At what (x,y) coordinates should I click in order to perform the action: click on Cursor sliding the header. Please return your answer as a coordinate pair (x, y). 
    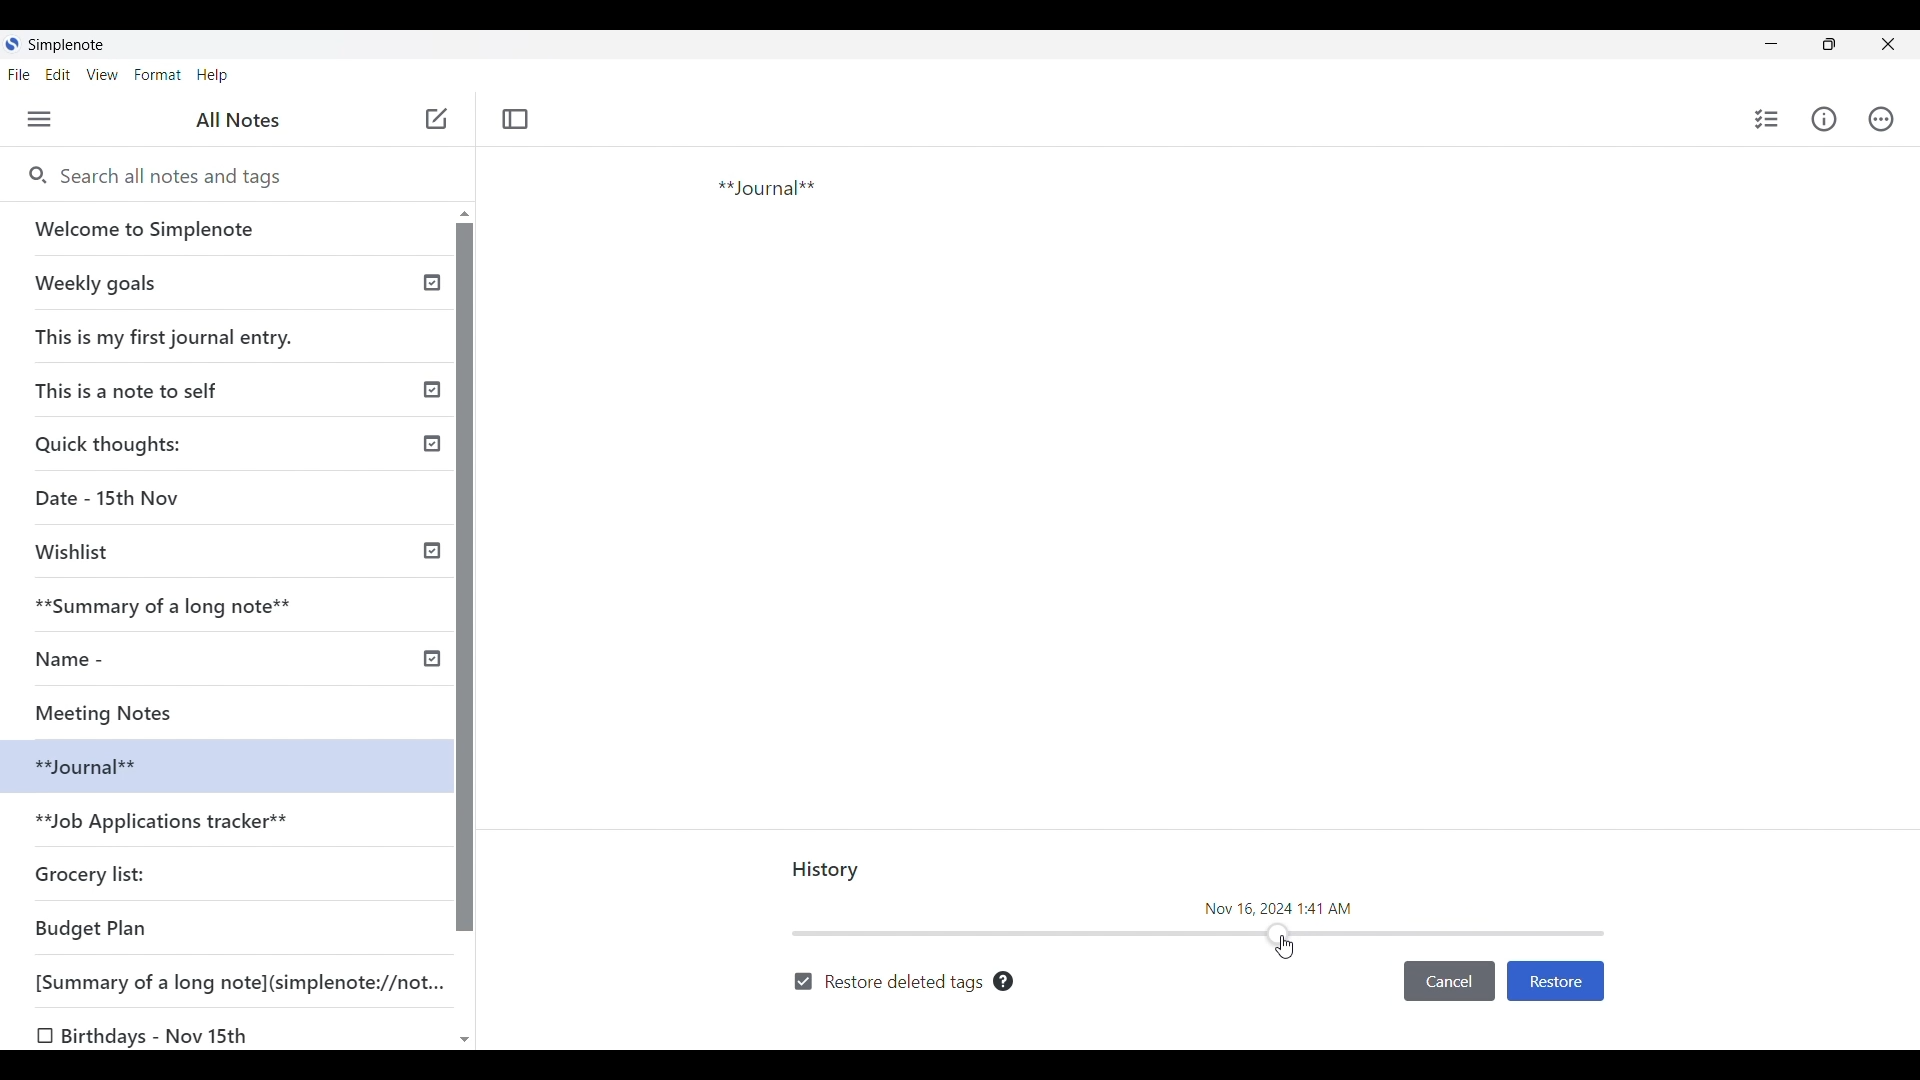
    Looking at the image, I should click on (1284, 947).